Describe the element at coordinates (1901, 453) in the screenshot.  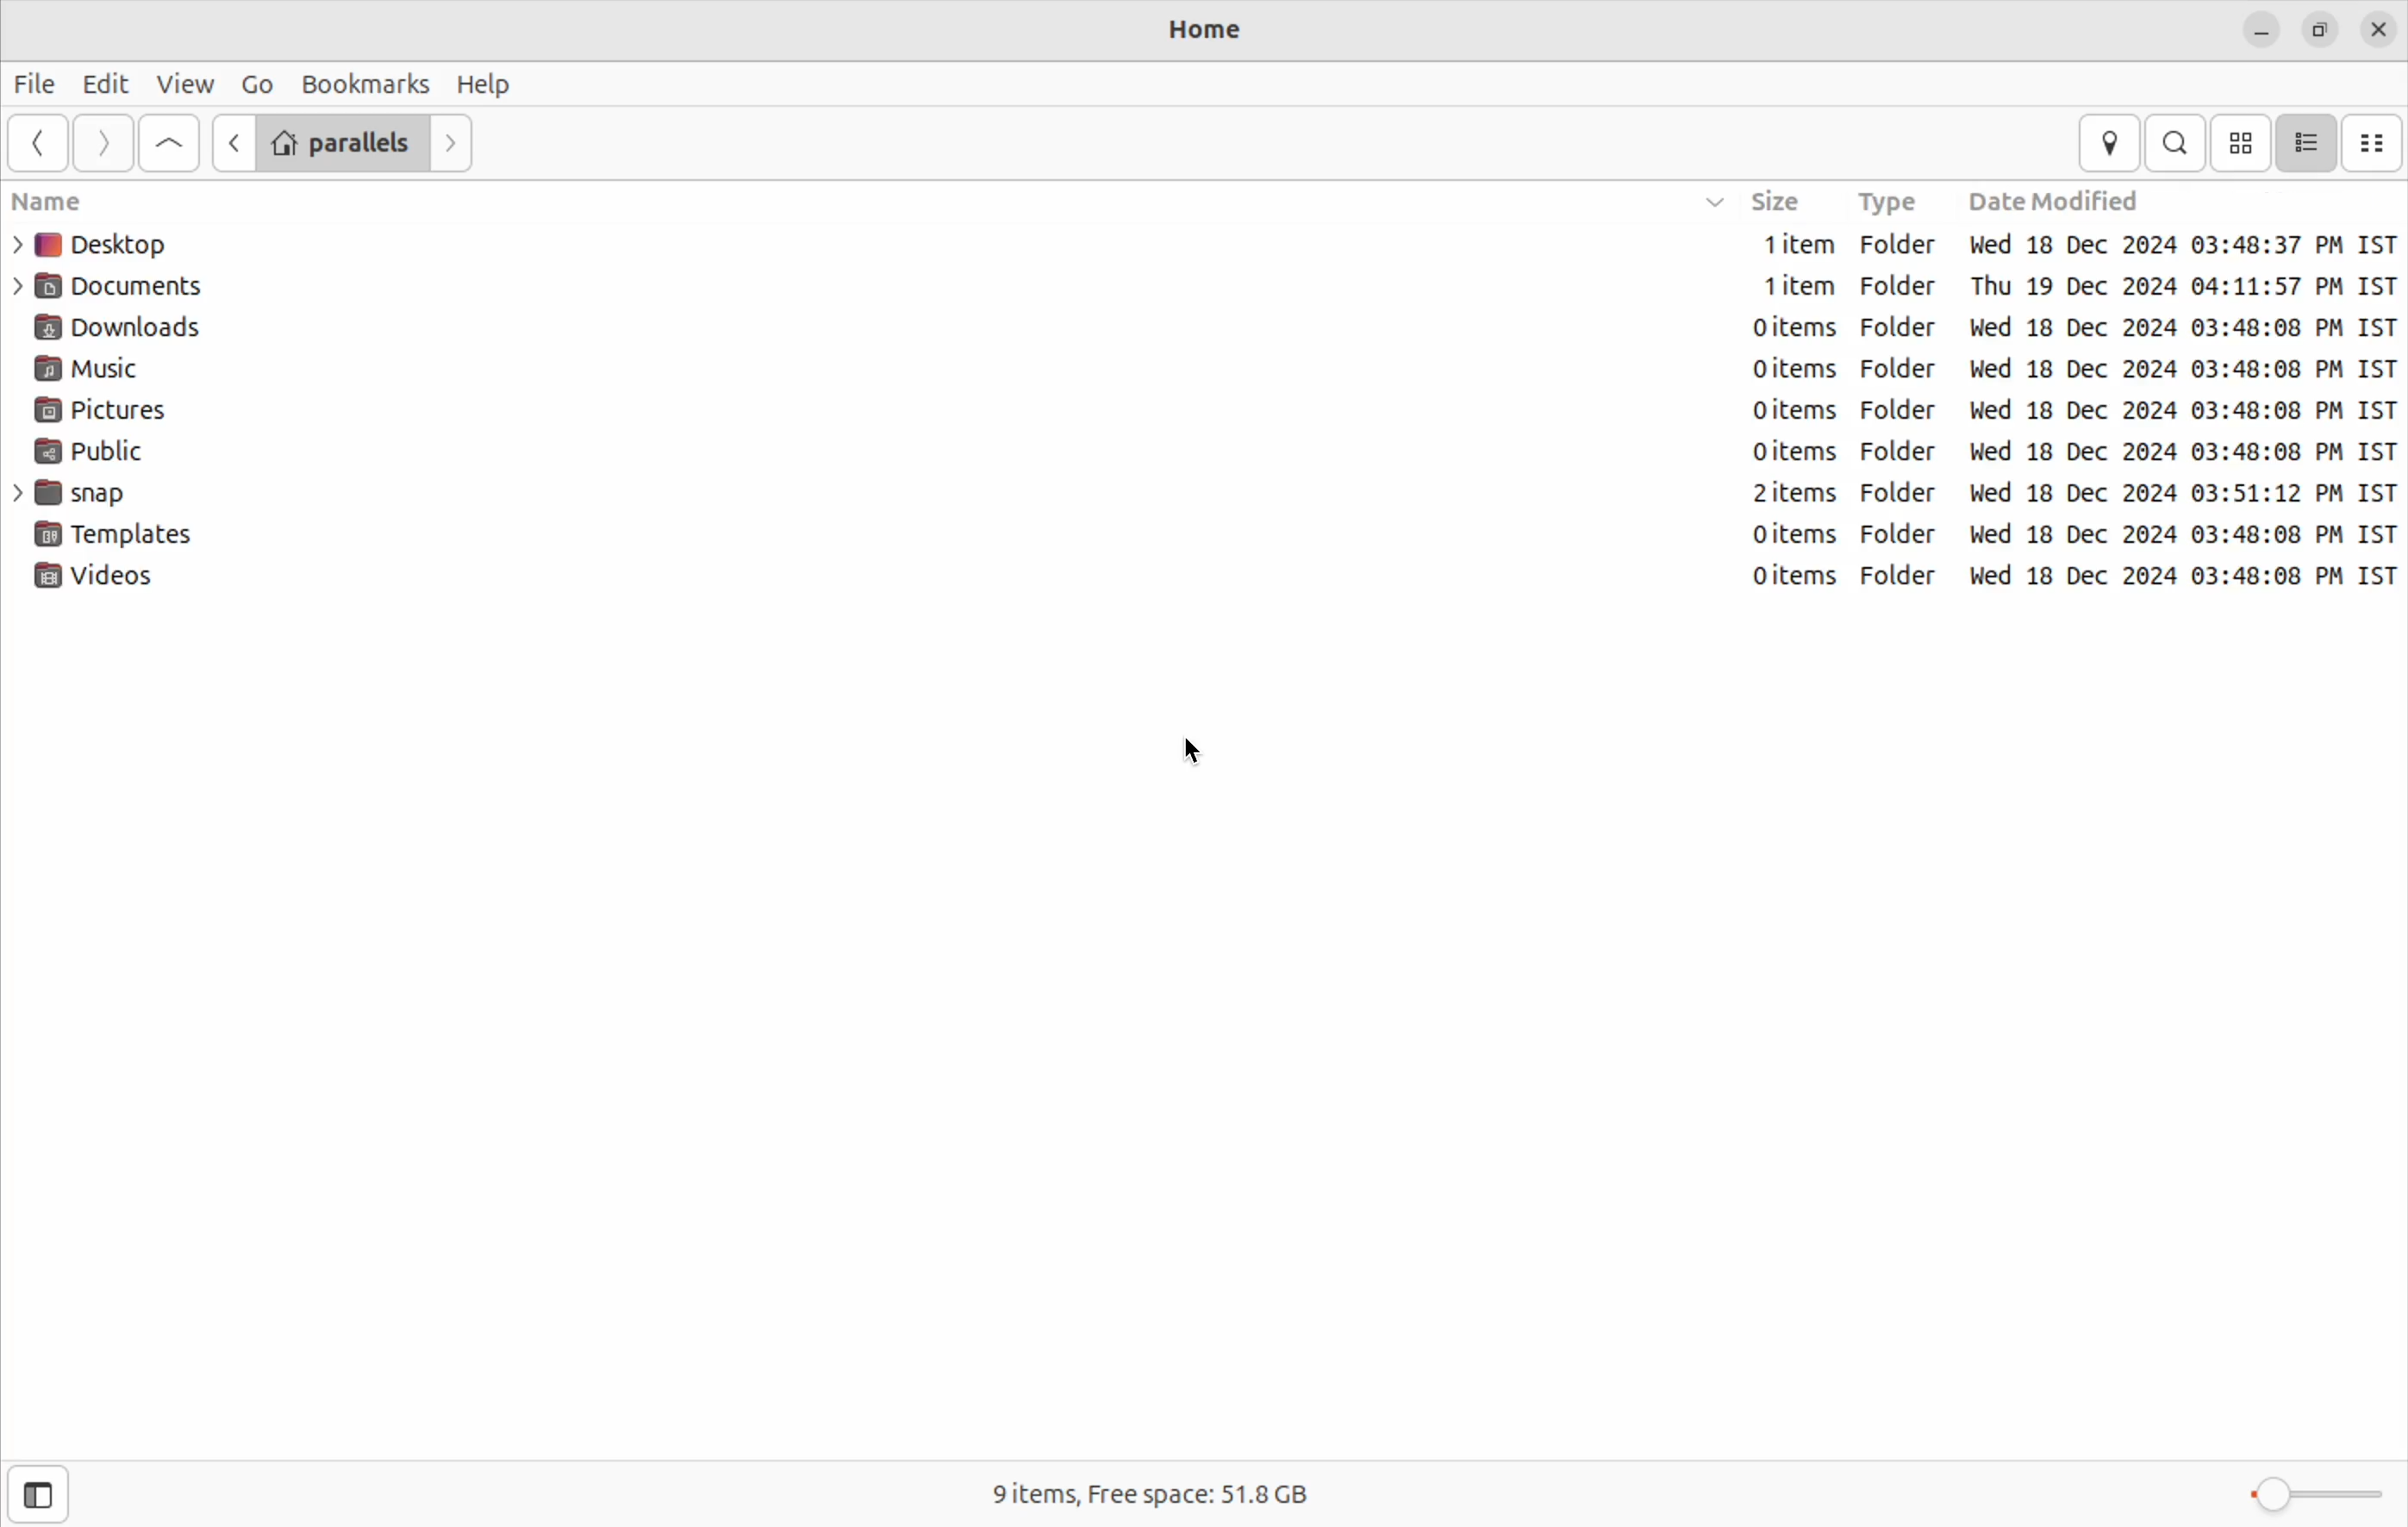
I see `Folder` at that location.